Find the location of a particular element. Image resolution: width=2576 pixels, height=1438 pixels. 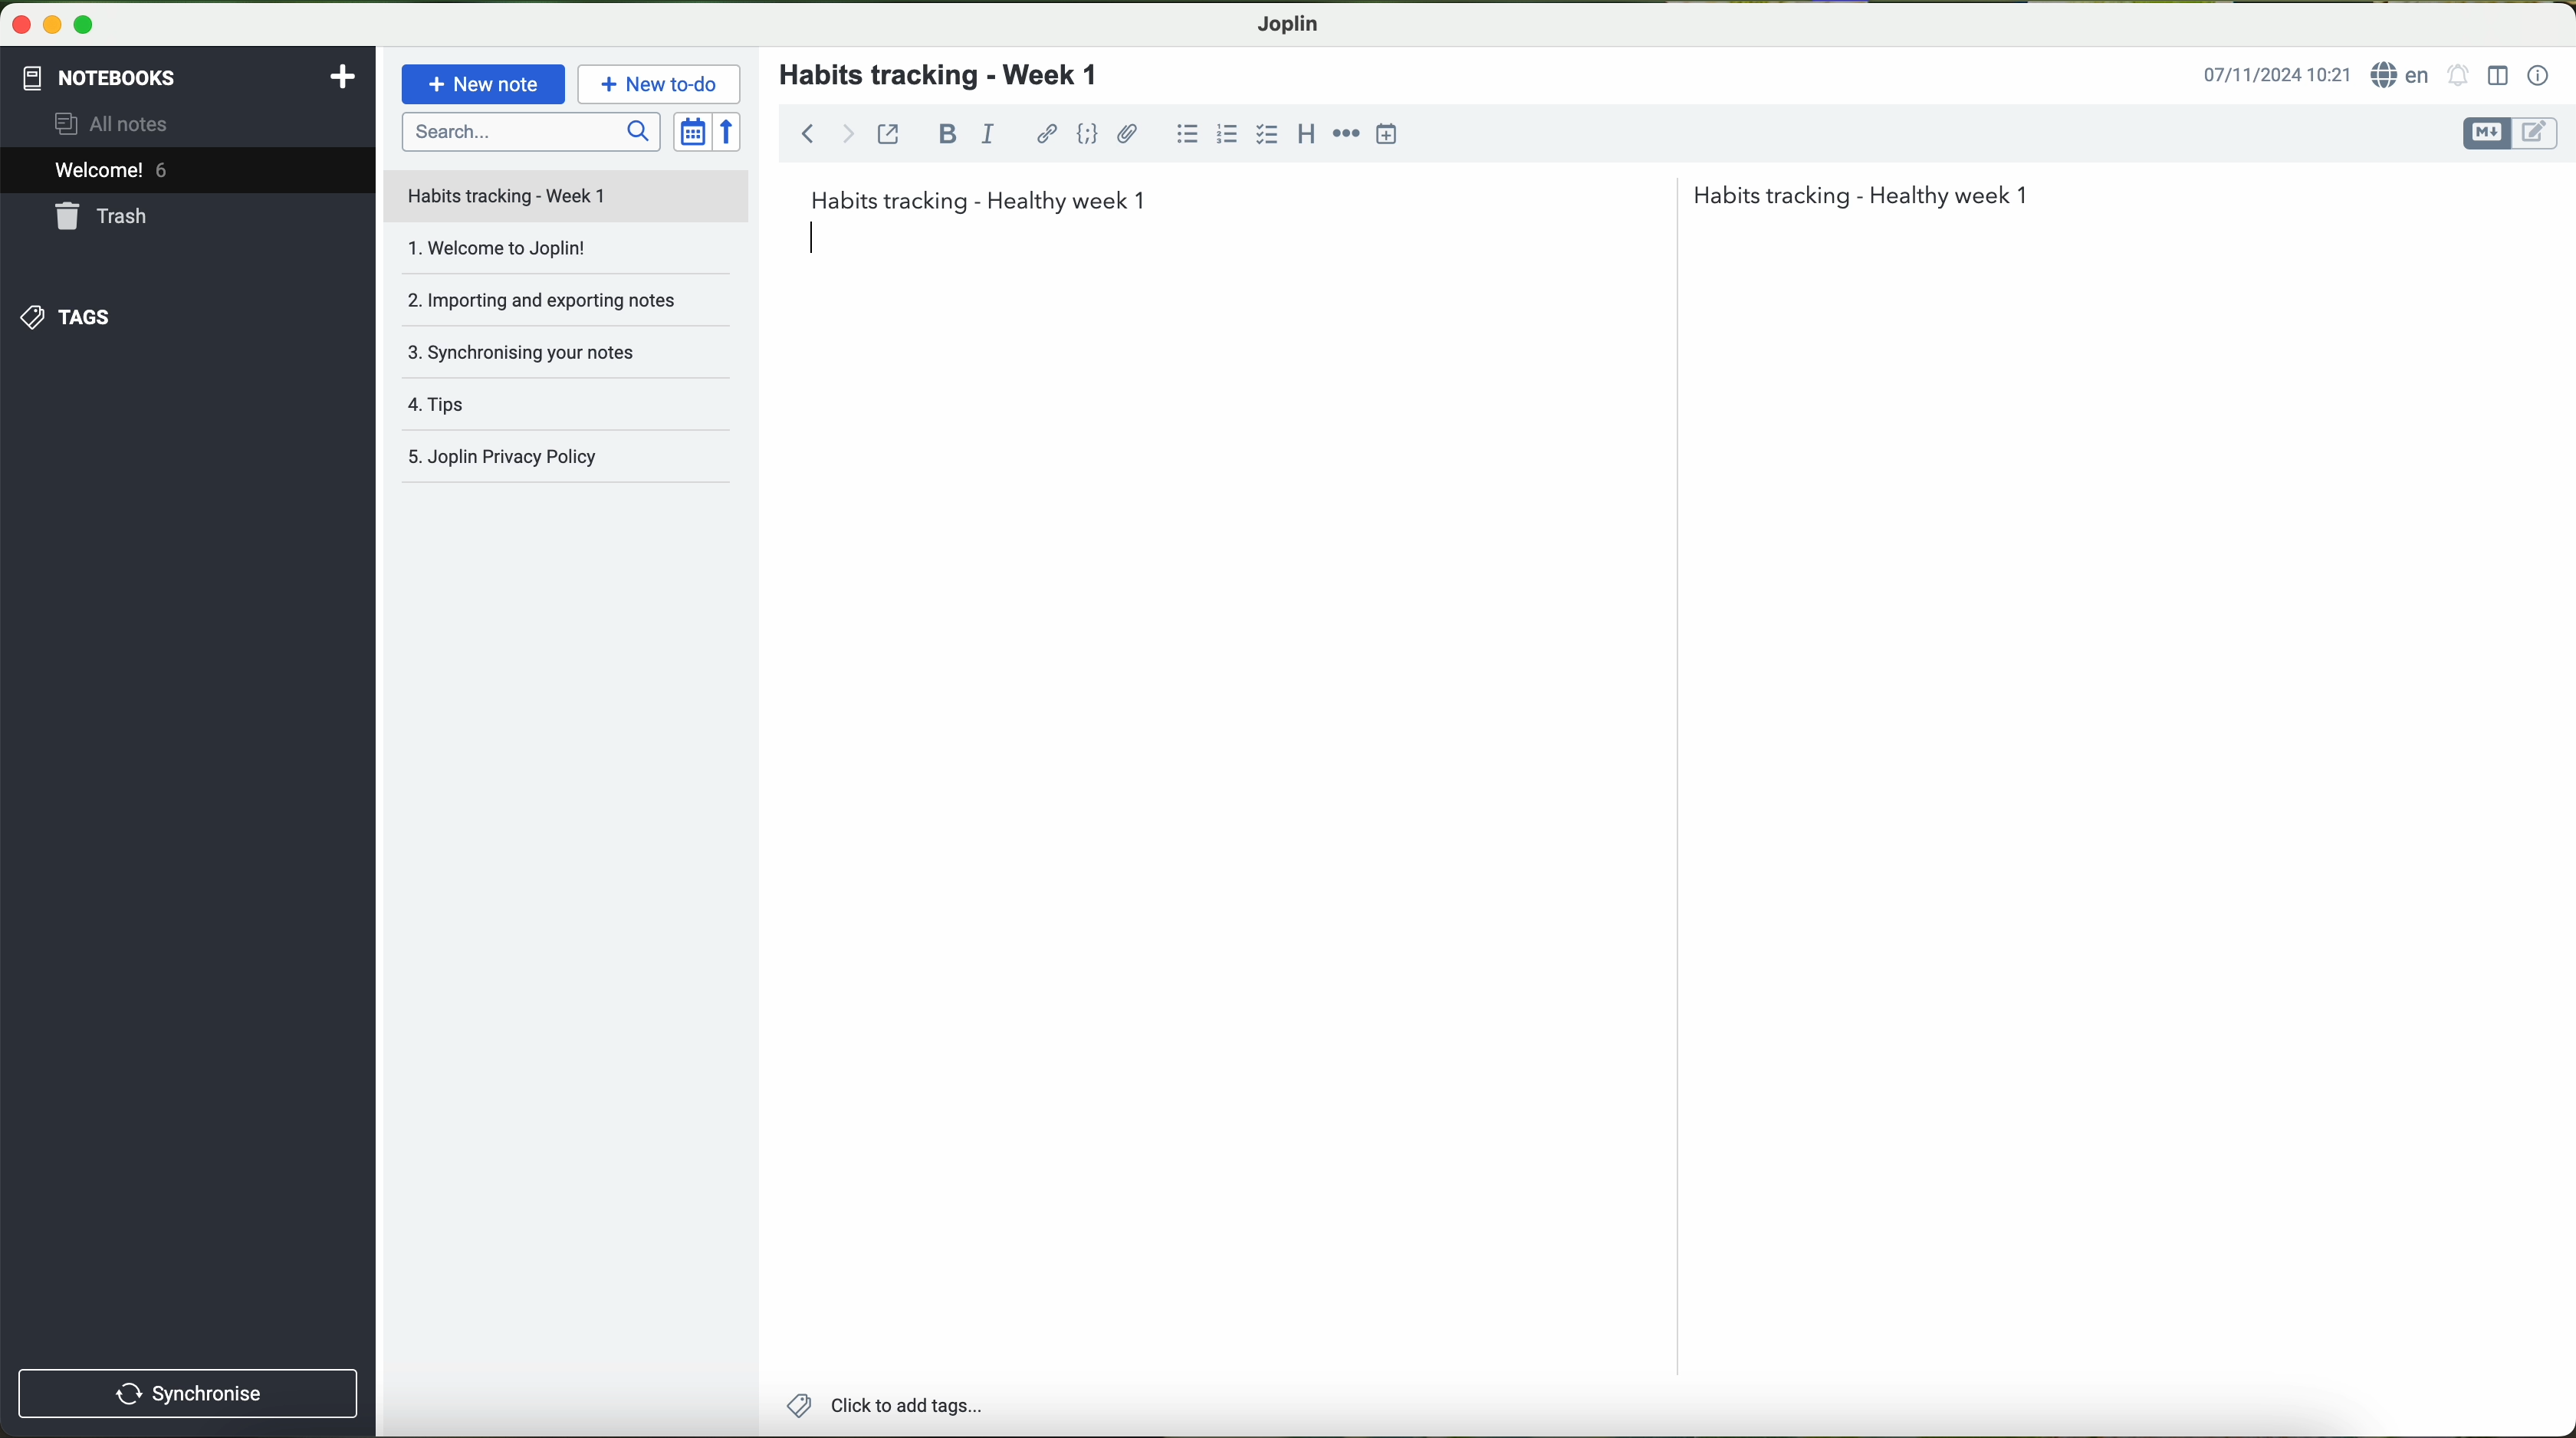

tags is located at coordinates (67, 318).